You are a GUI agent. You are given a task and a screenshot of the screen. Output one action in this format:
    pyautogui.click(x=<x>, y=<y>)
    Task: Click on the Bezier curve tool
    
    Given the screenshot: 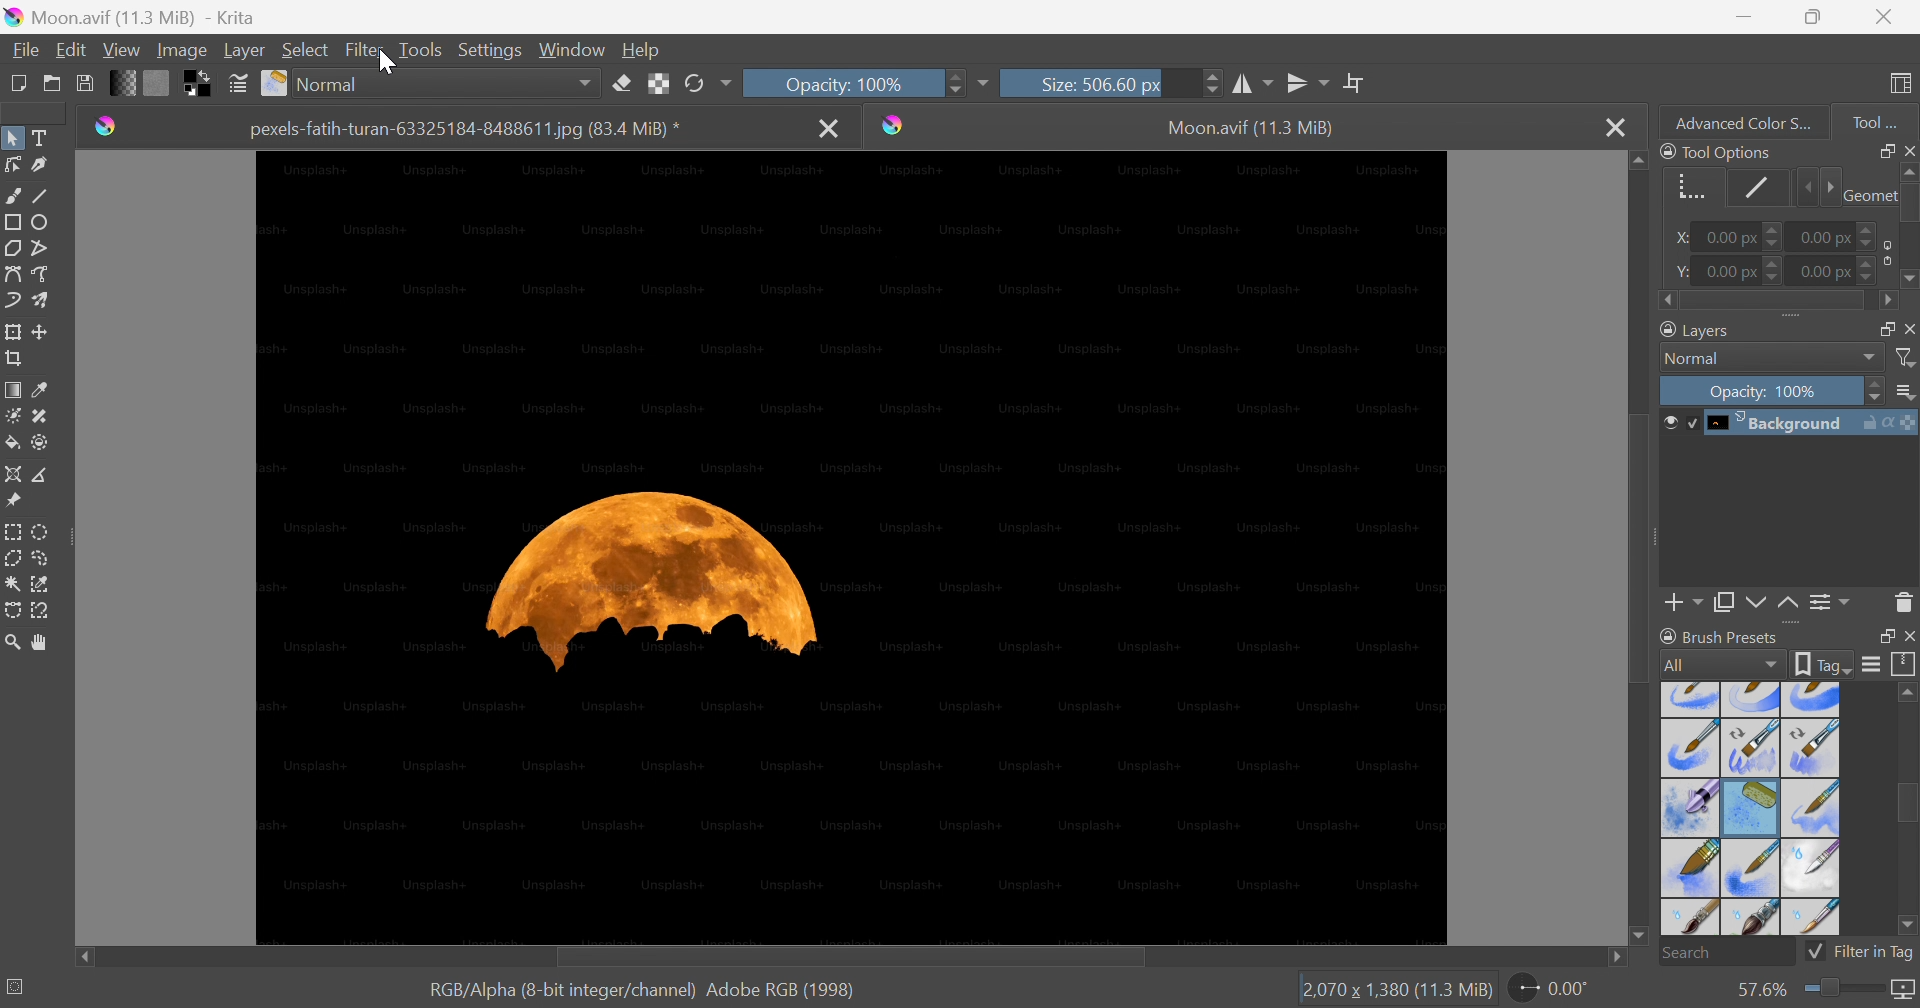 What is the action you would take?
    pyautogui.click(x=12, y=274)
    